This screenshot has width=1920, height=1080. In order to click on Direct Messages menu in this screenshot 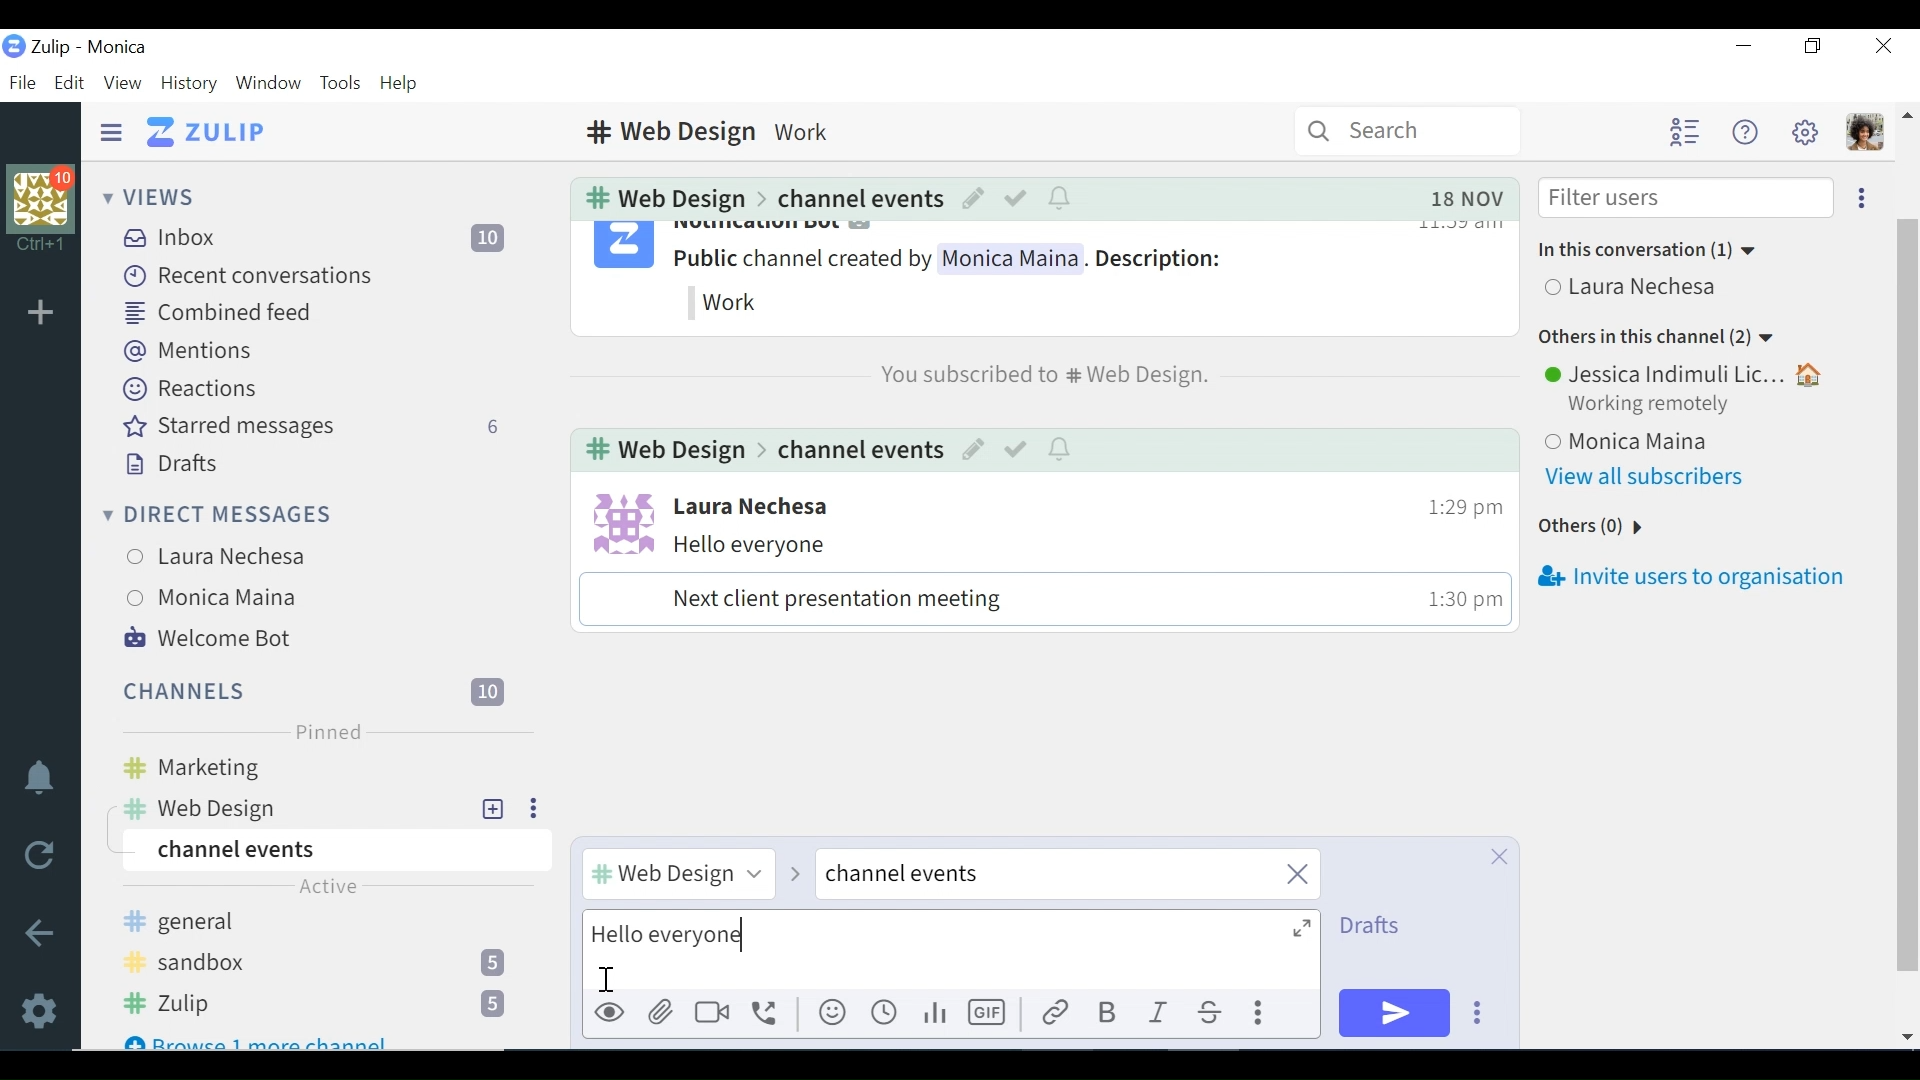, I will do `click(217, 512)`.